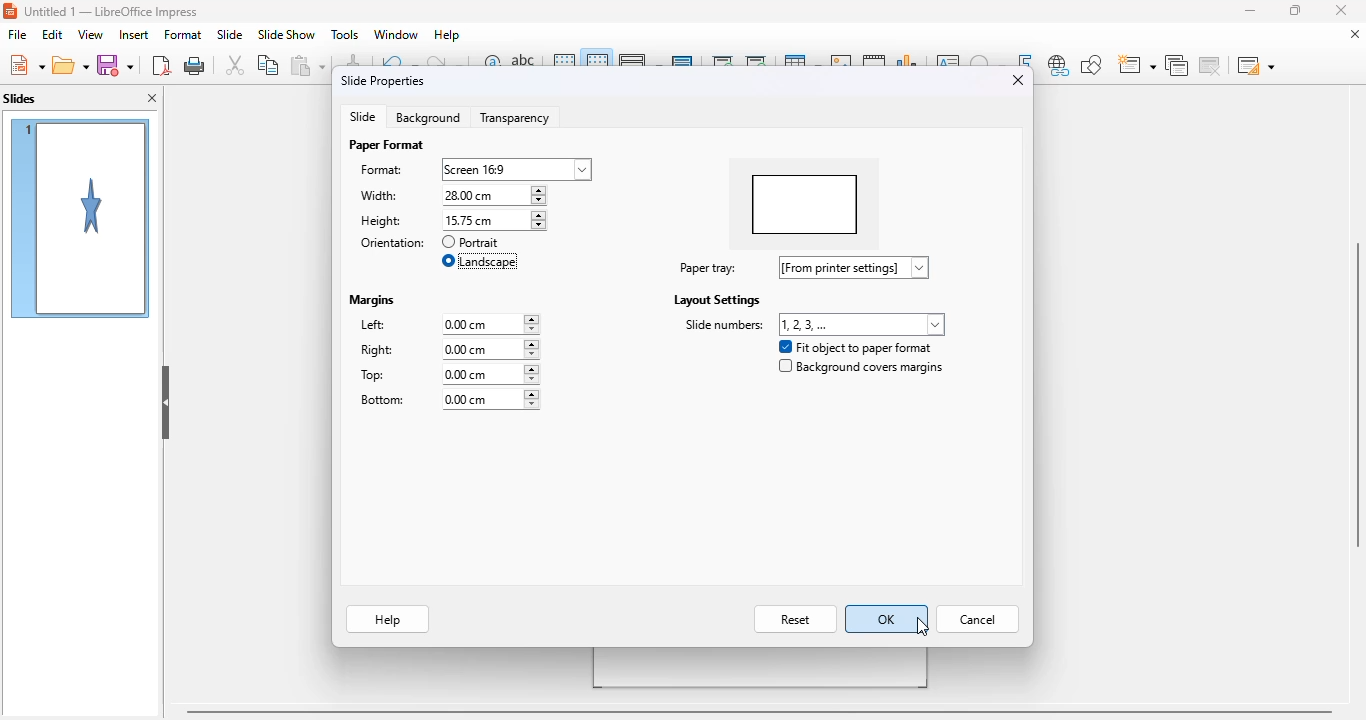 The height and width of the screenshot is (720, 1366). I want to click on width: 15.75 cm, so click(482, 195).